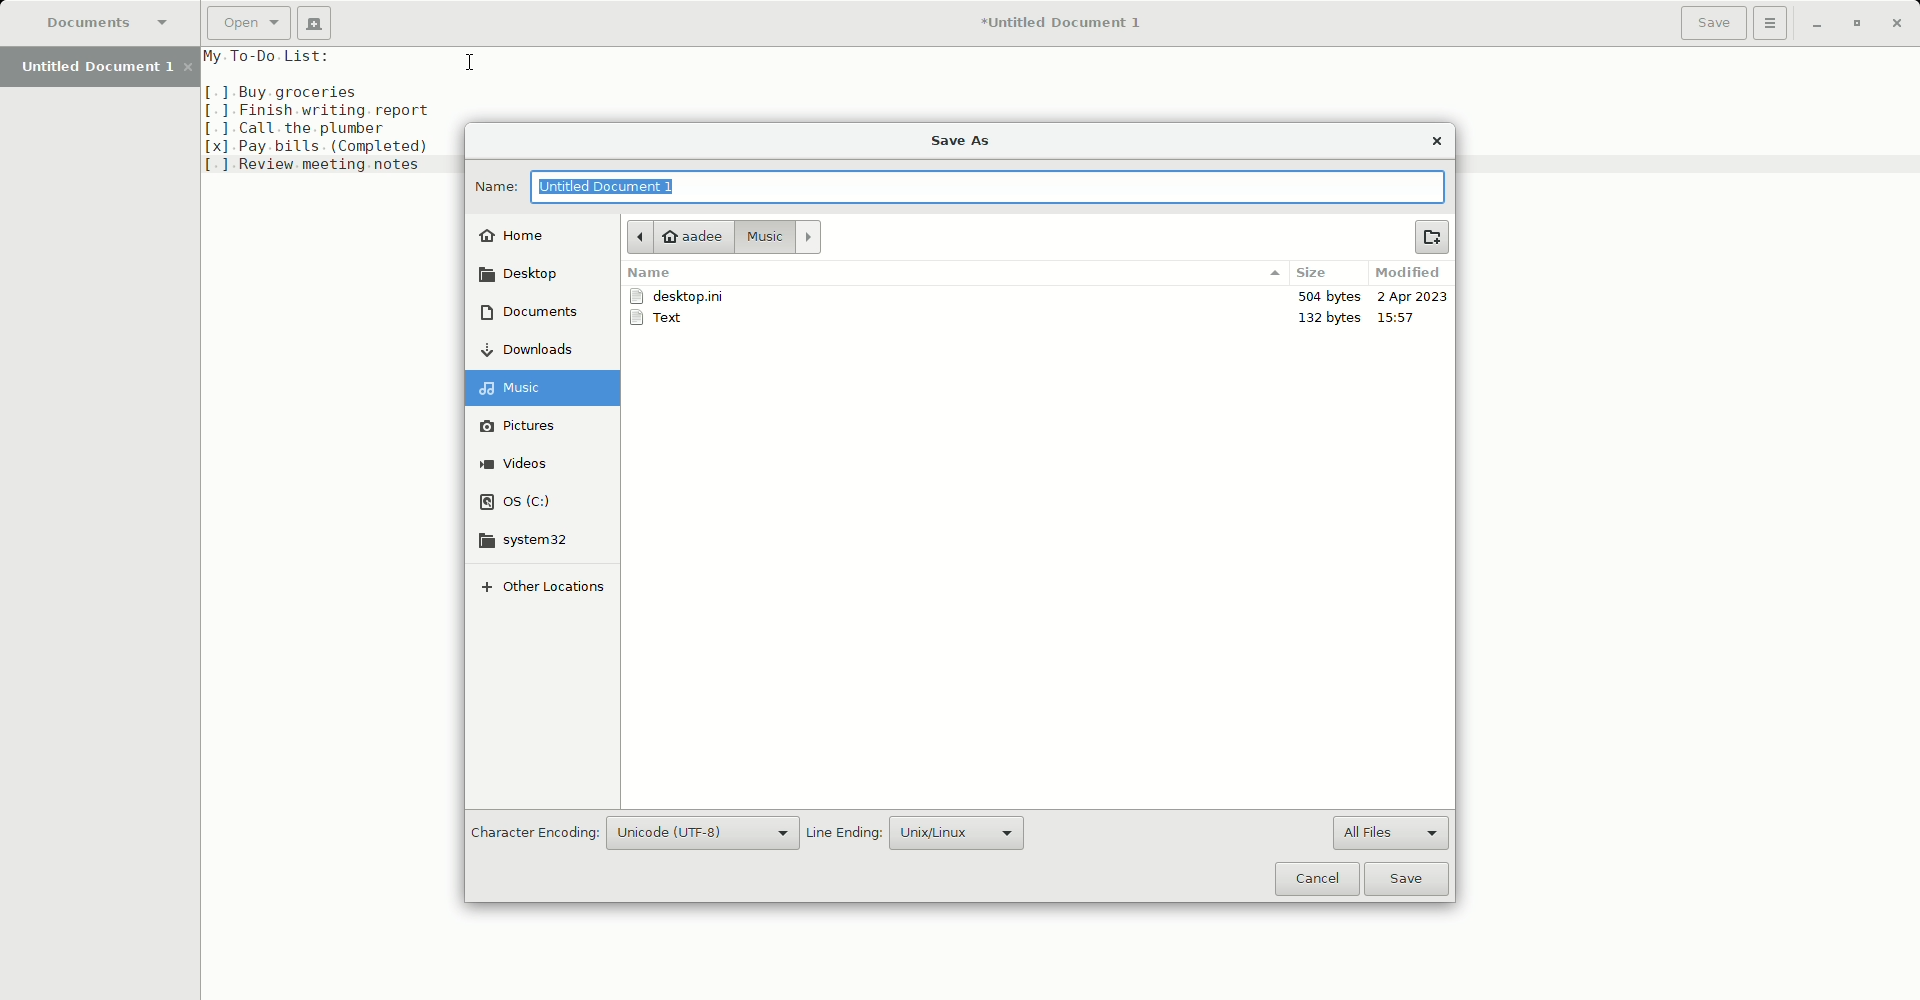 The image size is (1920, 1000). What do you see at coordinates (707, 833) in the screenshot?
I see `Unicode` at bounding box center [707, 833].